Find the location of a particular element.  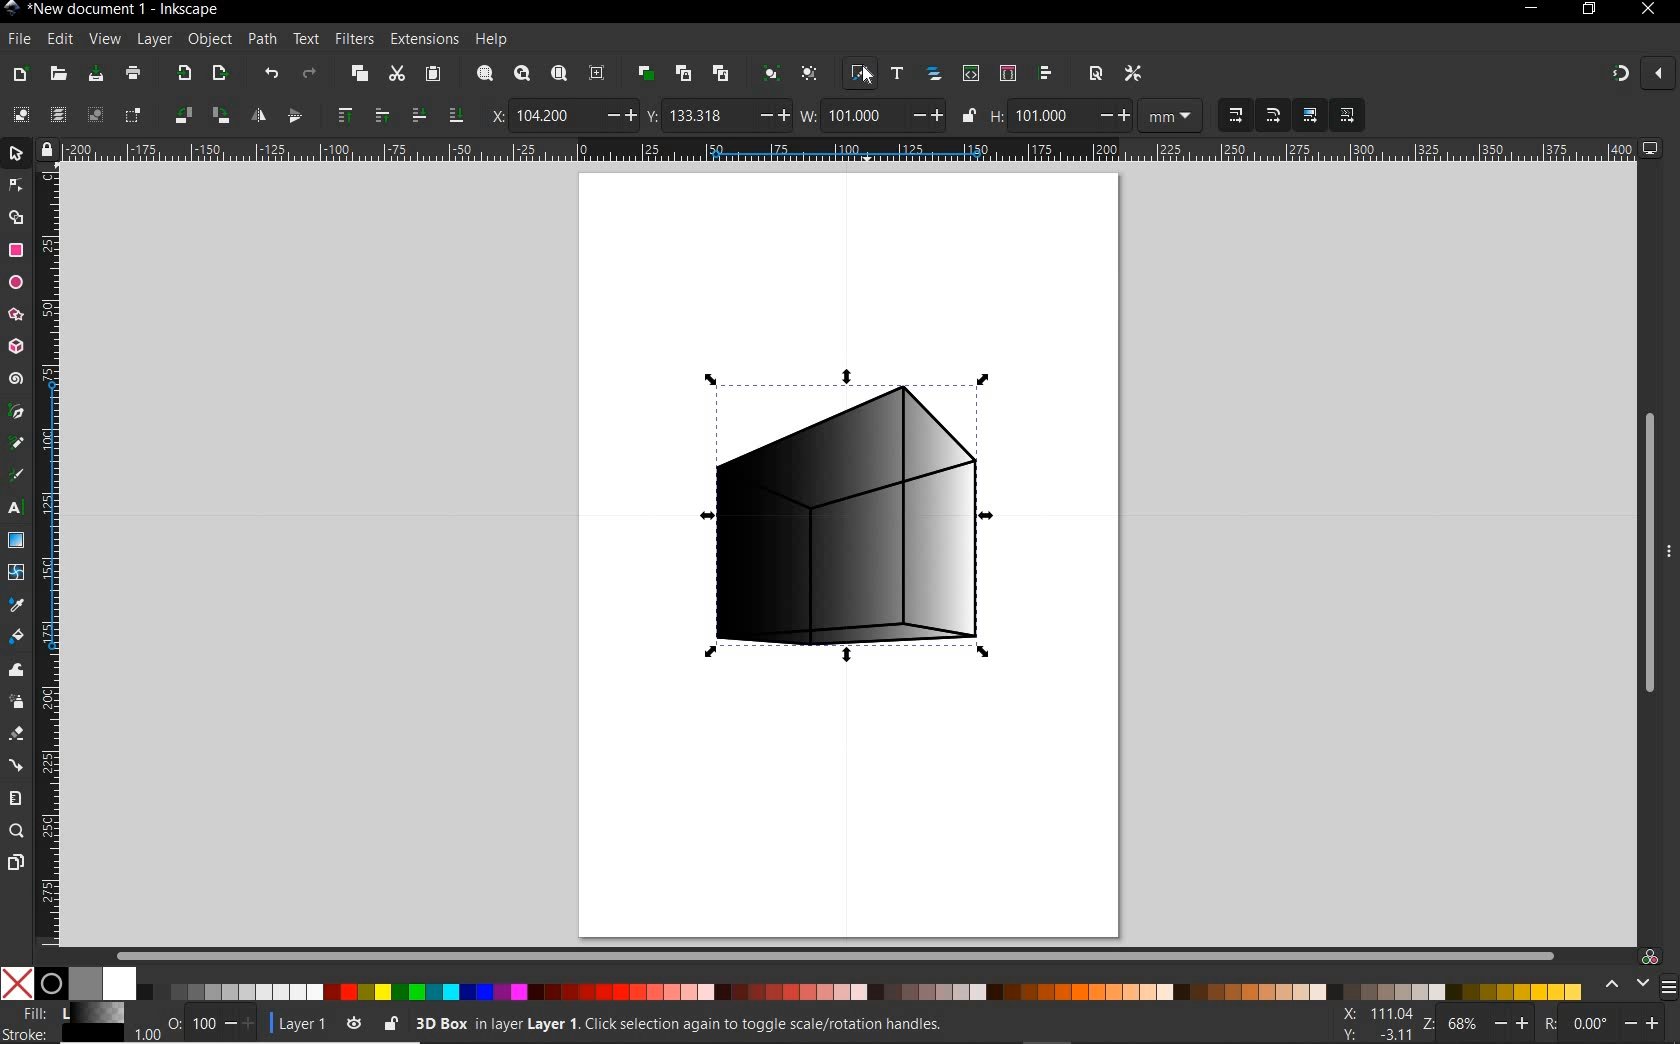

NODE TOOL is located at coordinates (17, 183).